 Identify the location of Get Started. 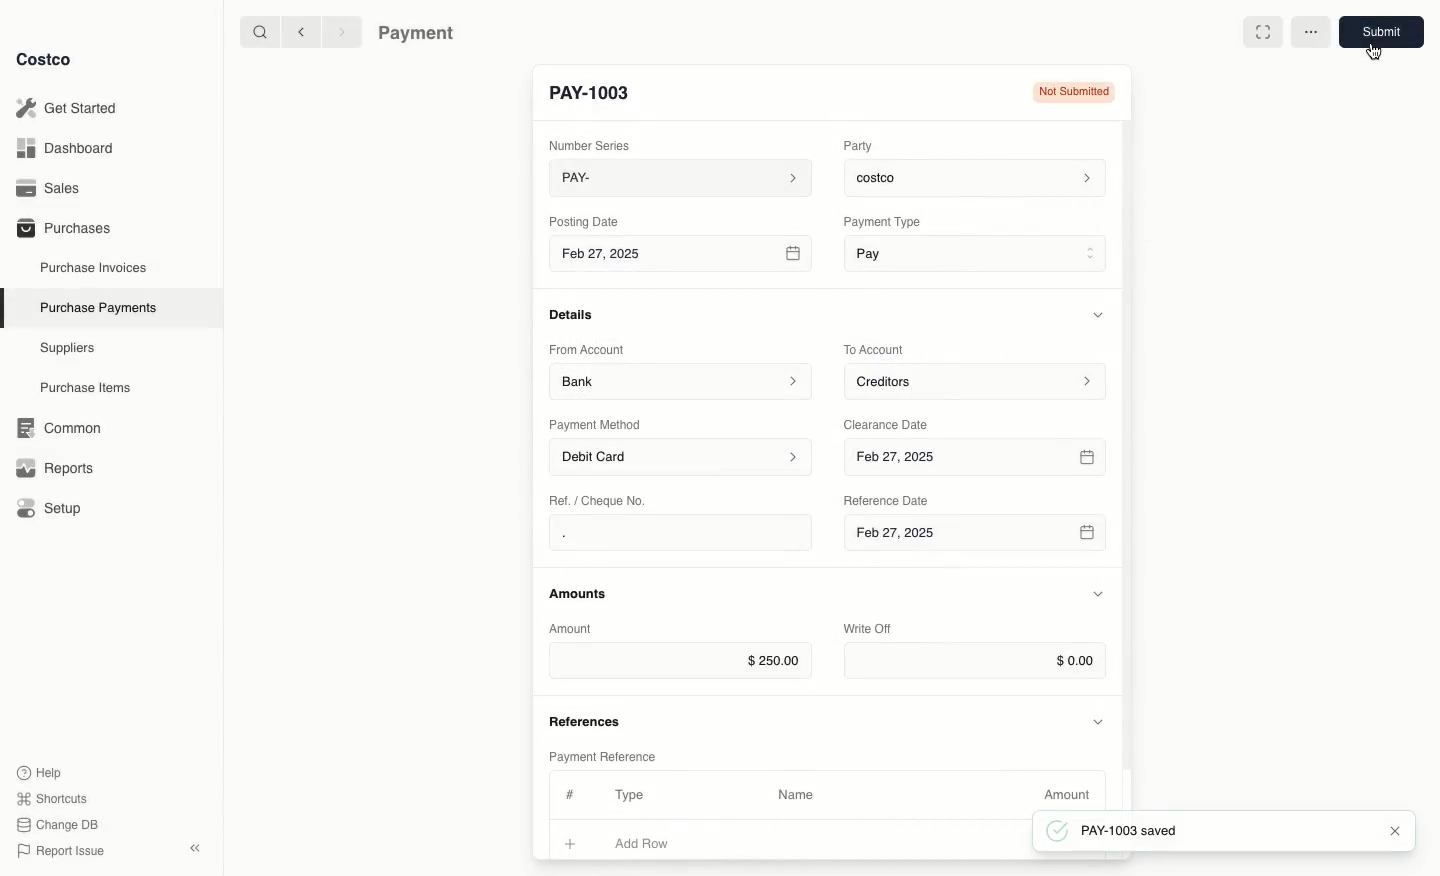
(71, 108).